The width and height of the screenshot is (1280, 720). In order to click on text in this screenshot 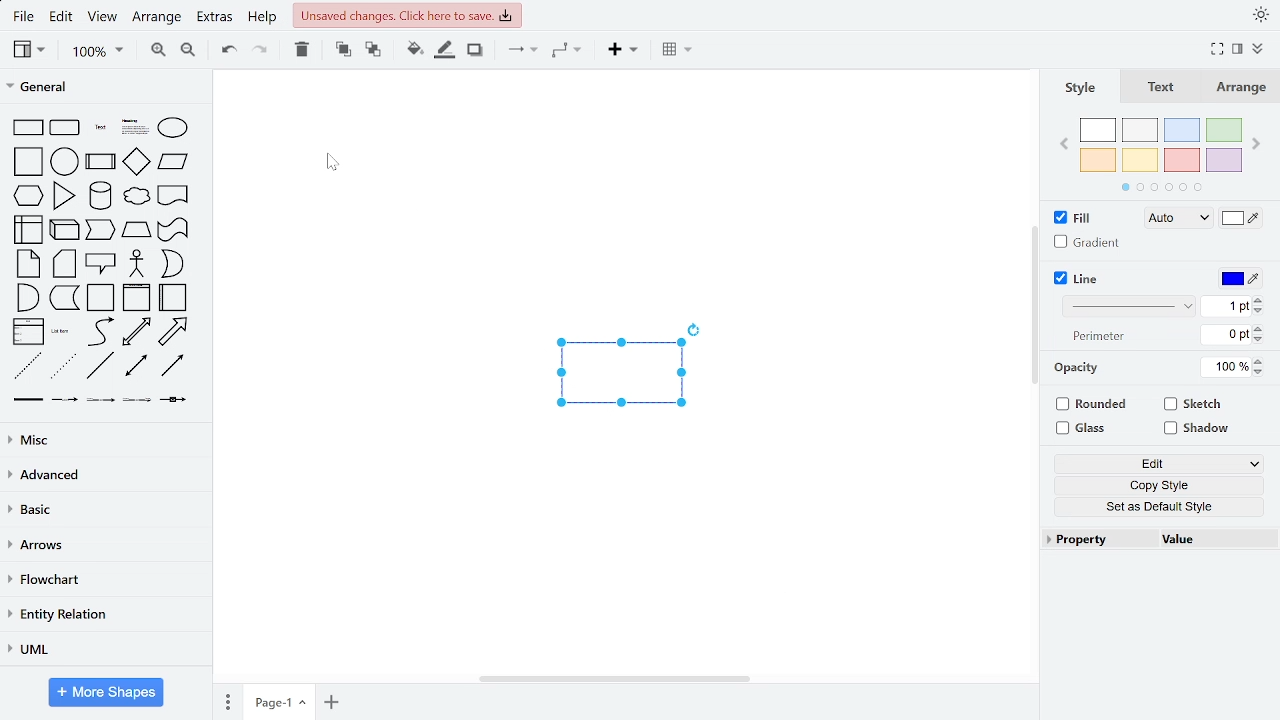, I will do `click(1163, 87)`.